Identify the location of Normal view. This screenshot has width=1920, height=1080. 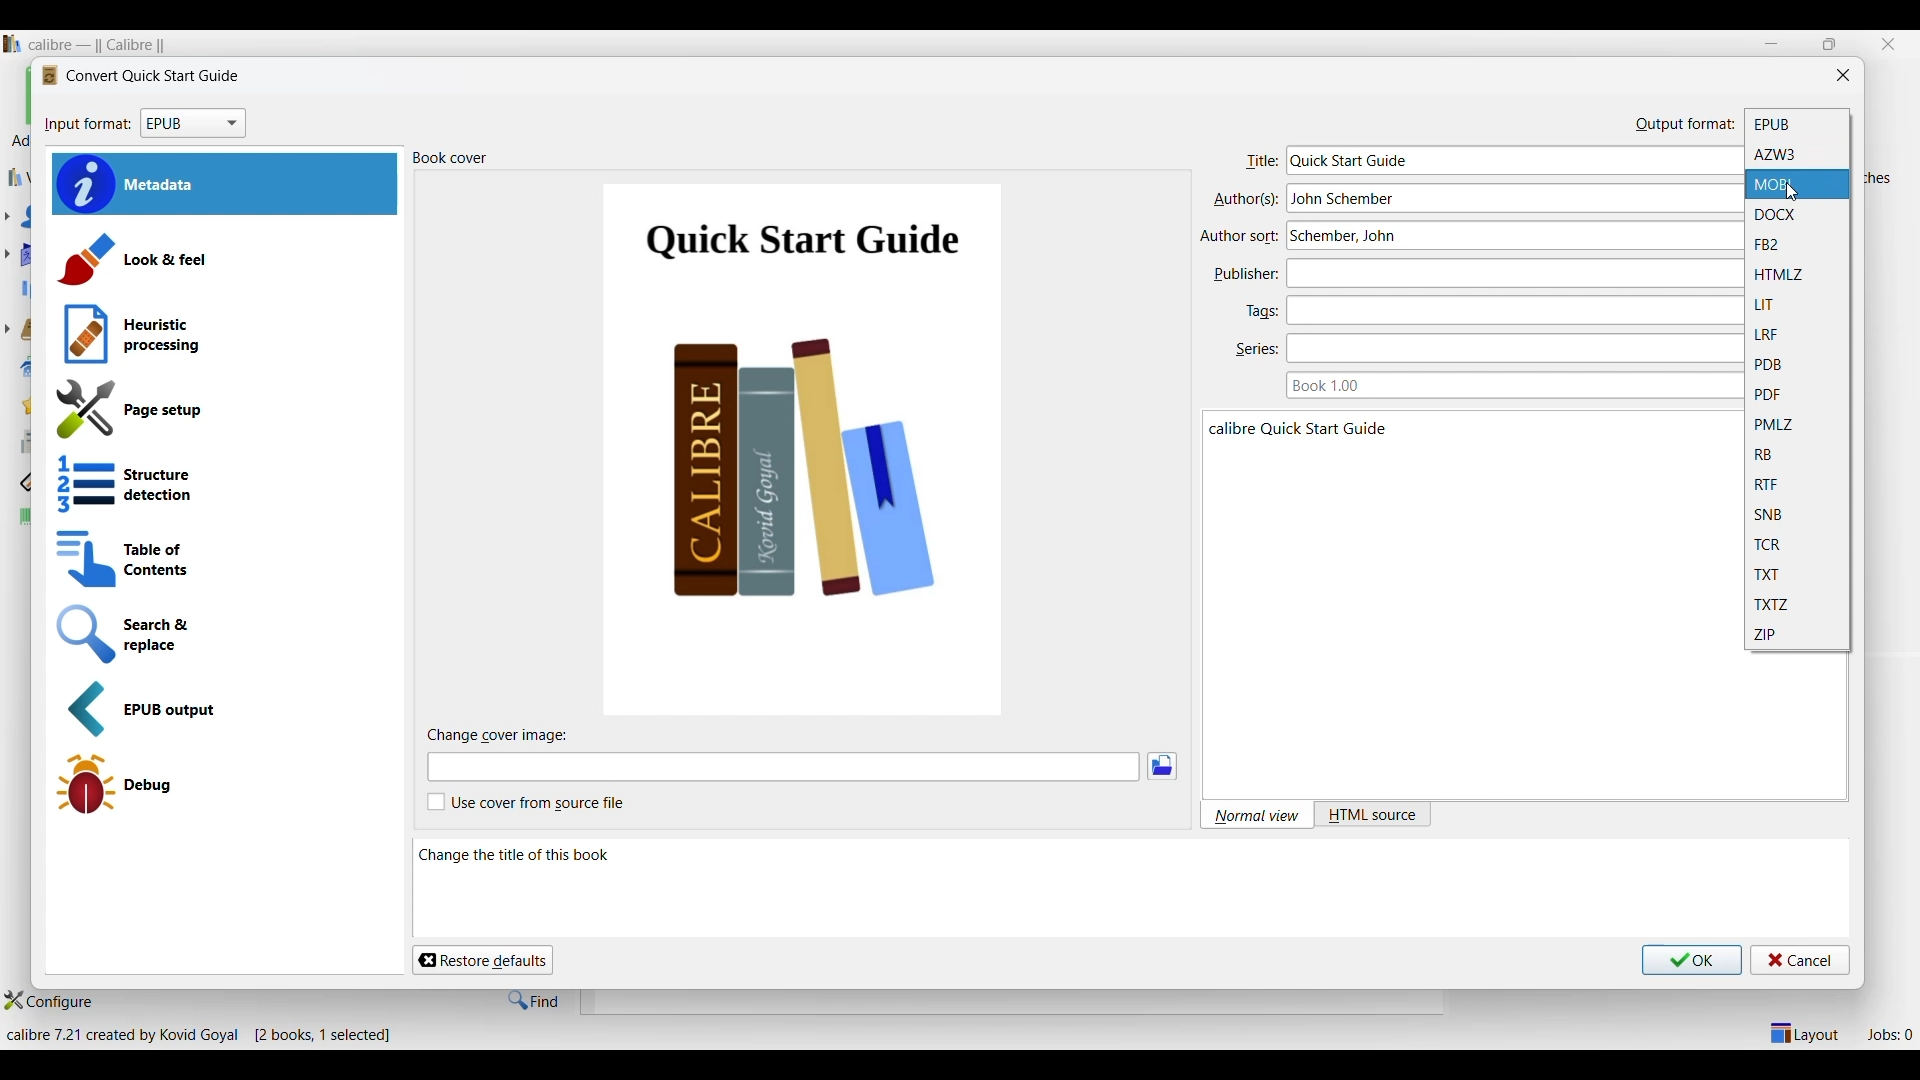
(1255, 815).